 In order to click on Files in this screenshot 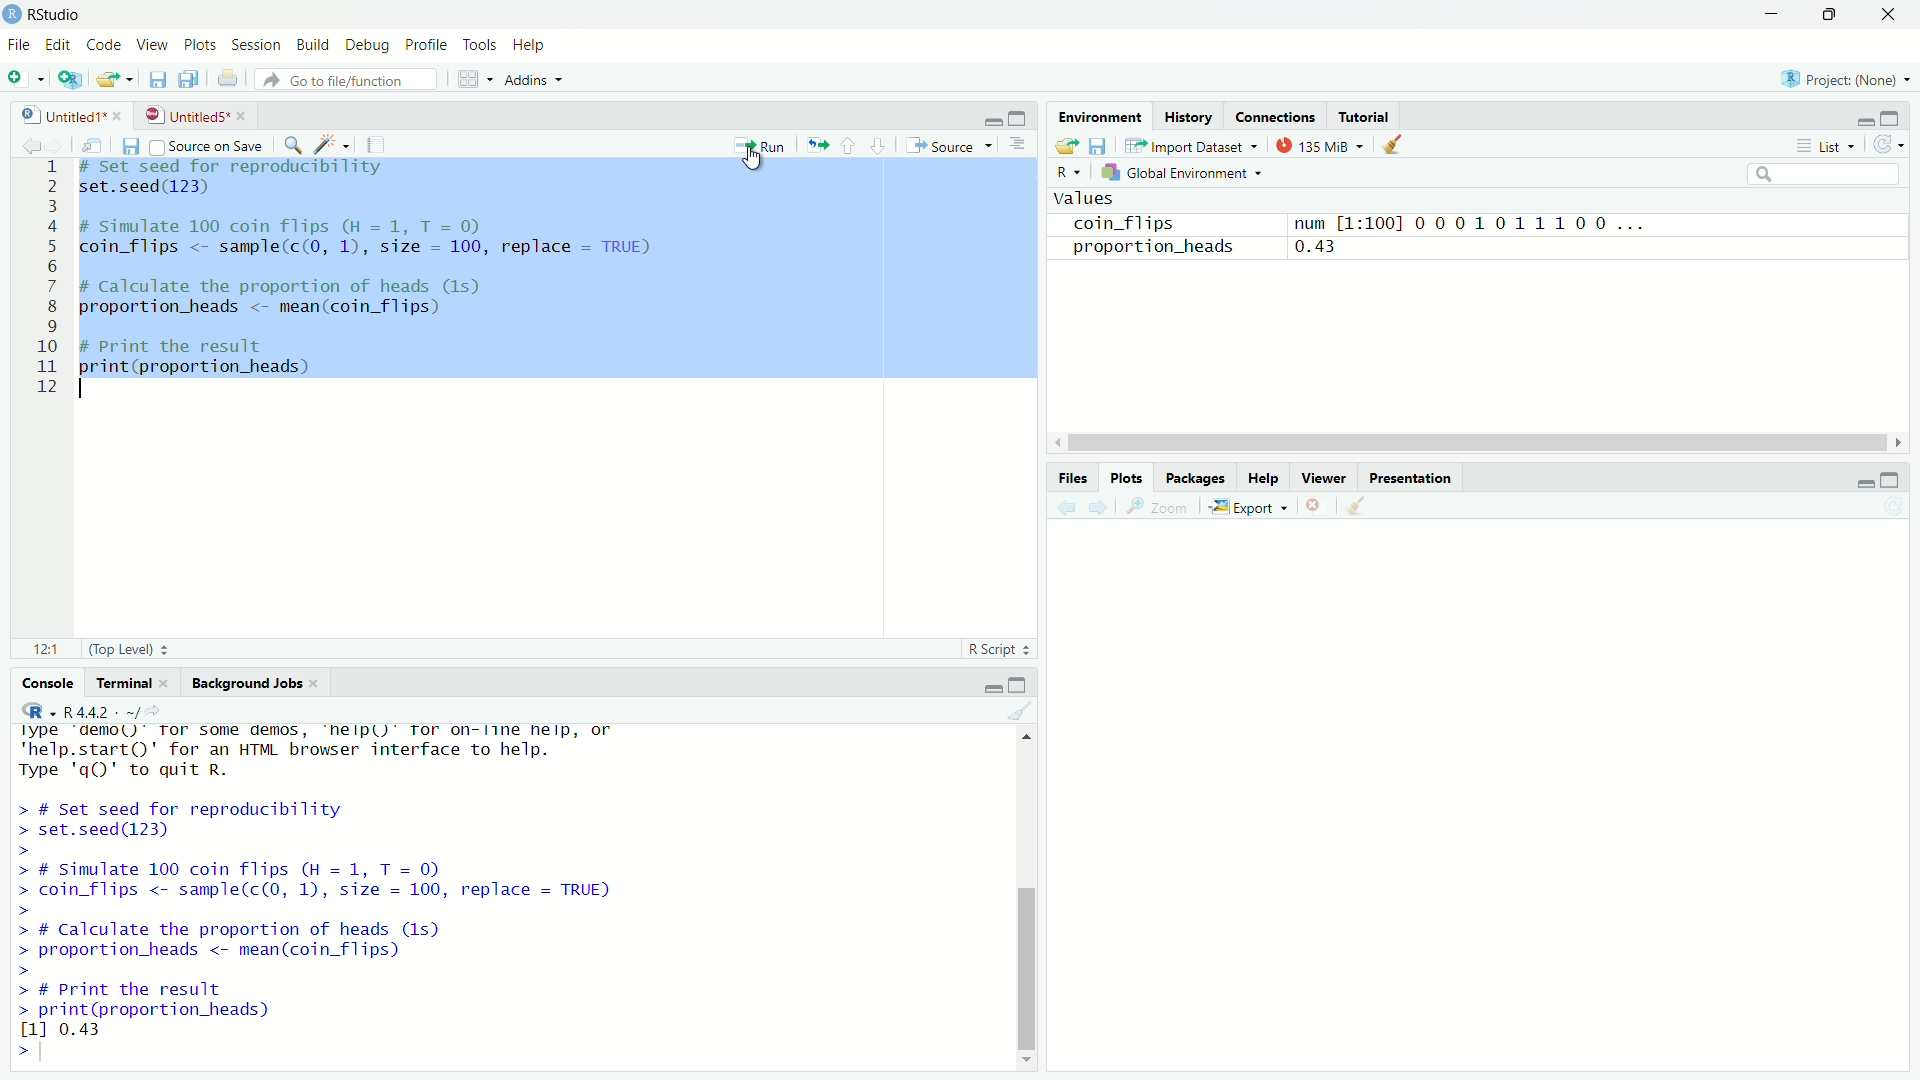, I will do `click(1071, 478)`.